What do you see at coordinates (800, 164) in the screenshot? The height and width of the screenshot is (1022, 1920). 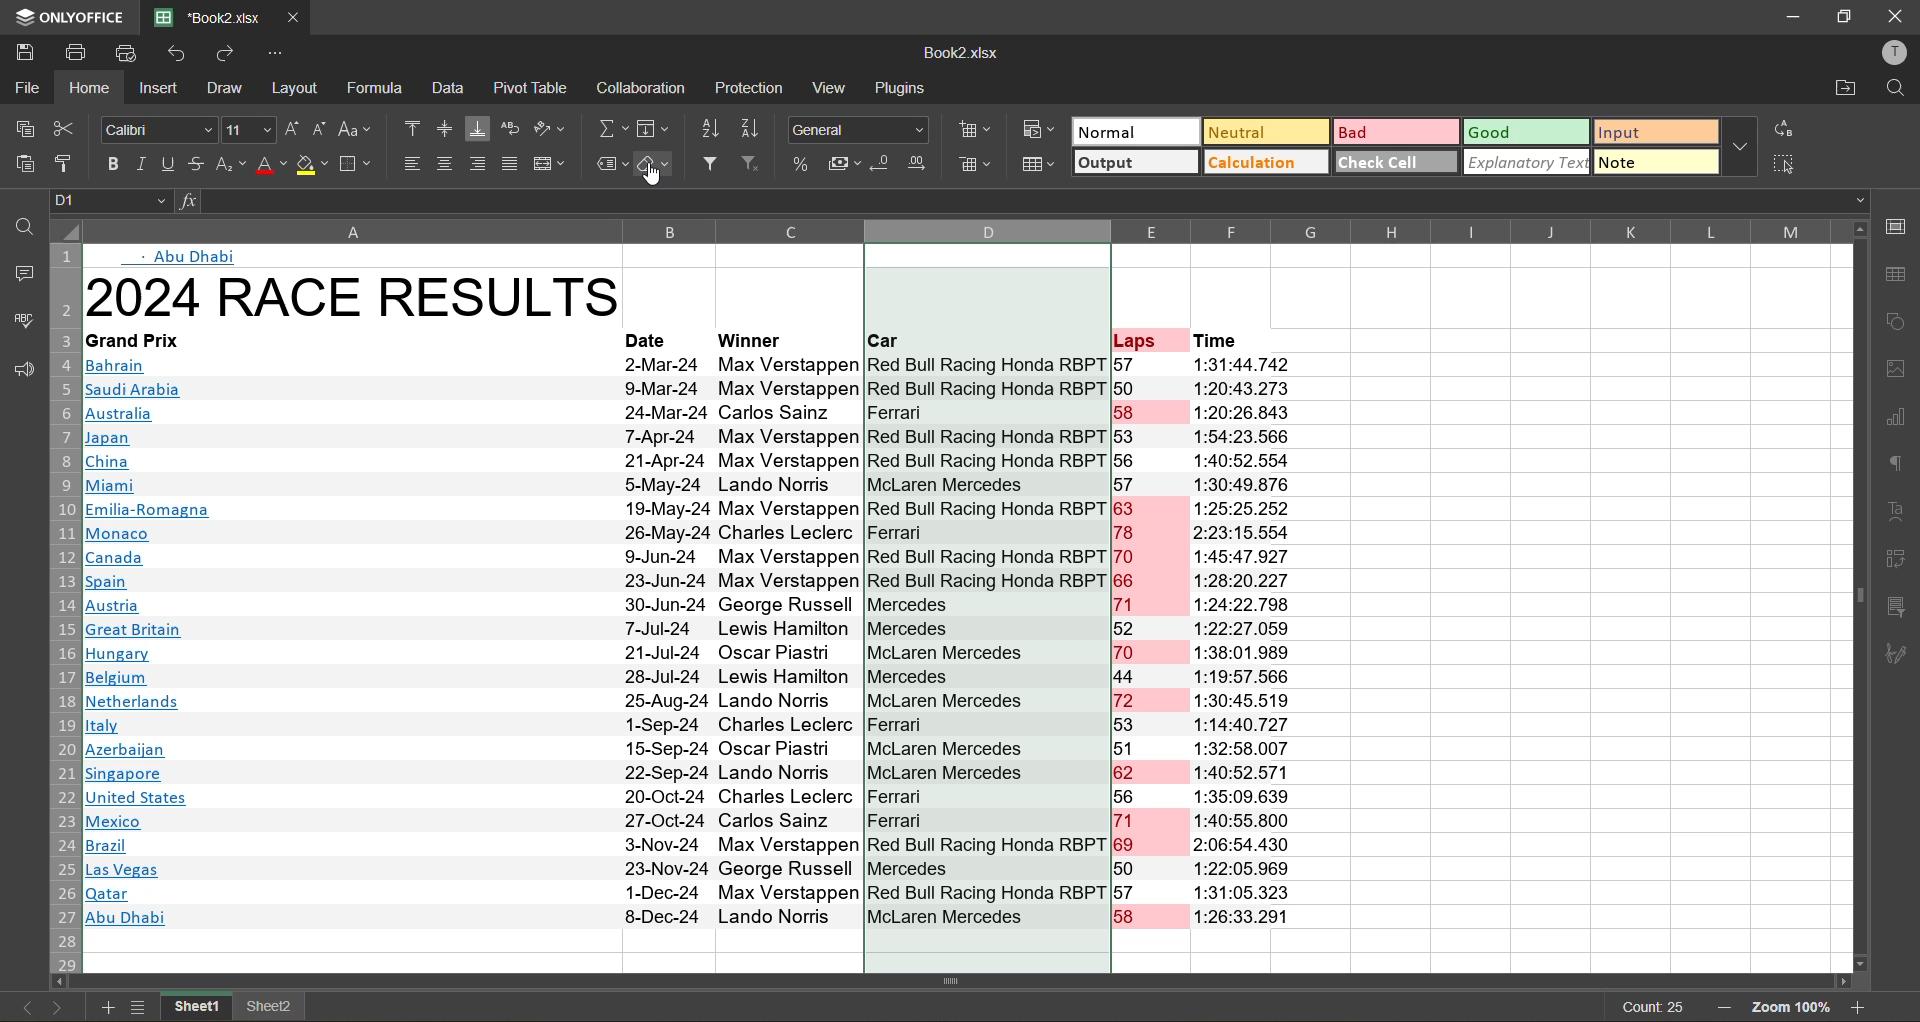 I see `percent` at bounding box center [800, 164].